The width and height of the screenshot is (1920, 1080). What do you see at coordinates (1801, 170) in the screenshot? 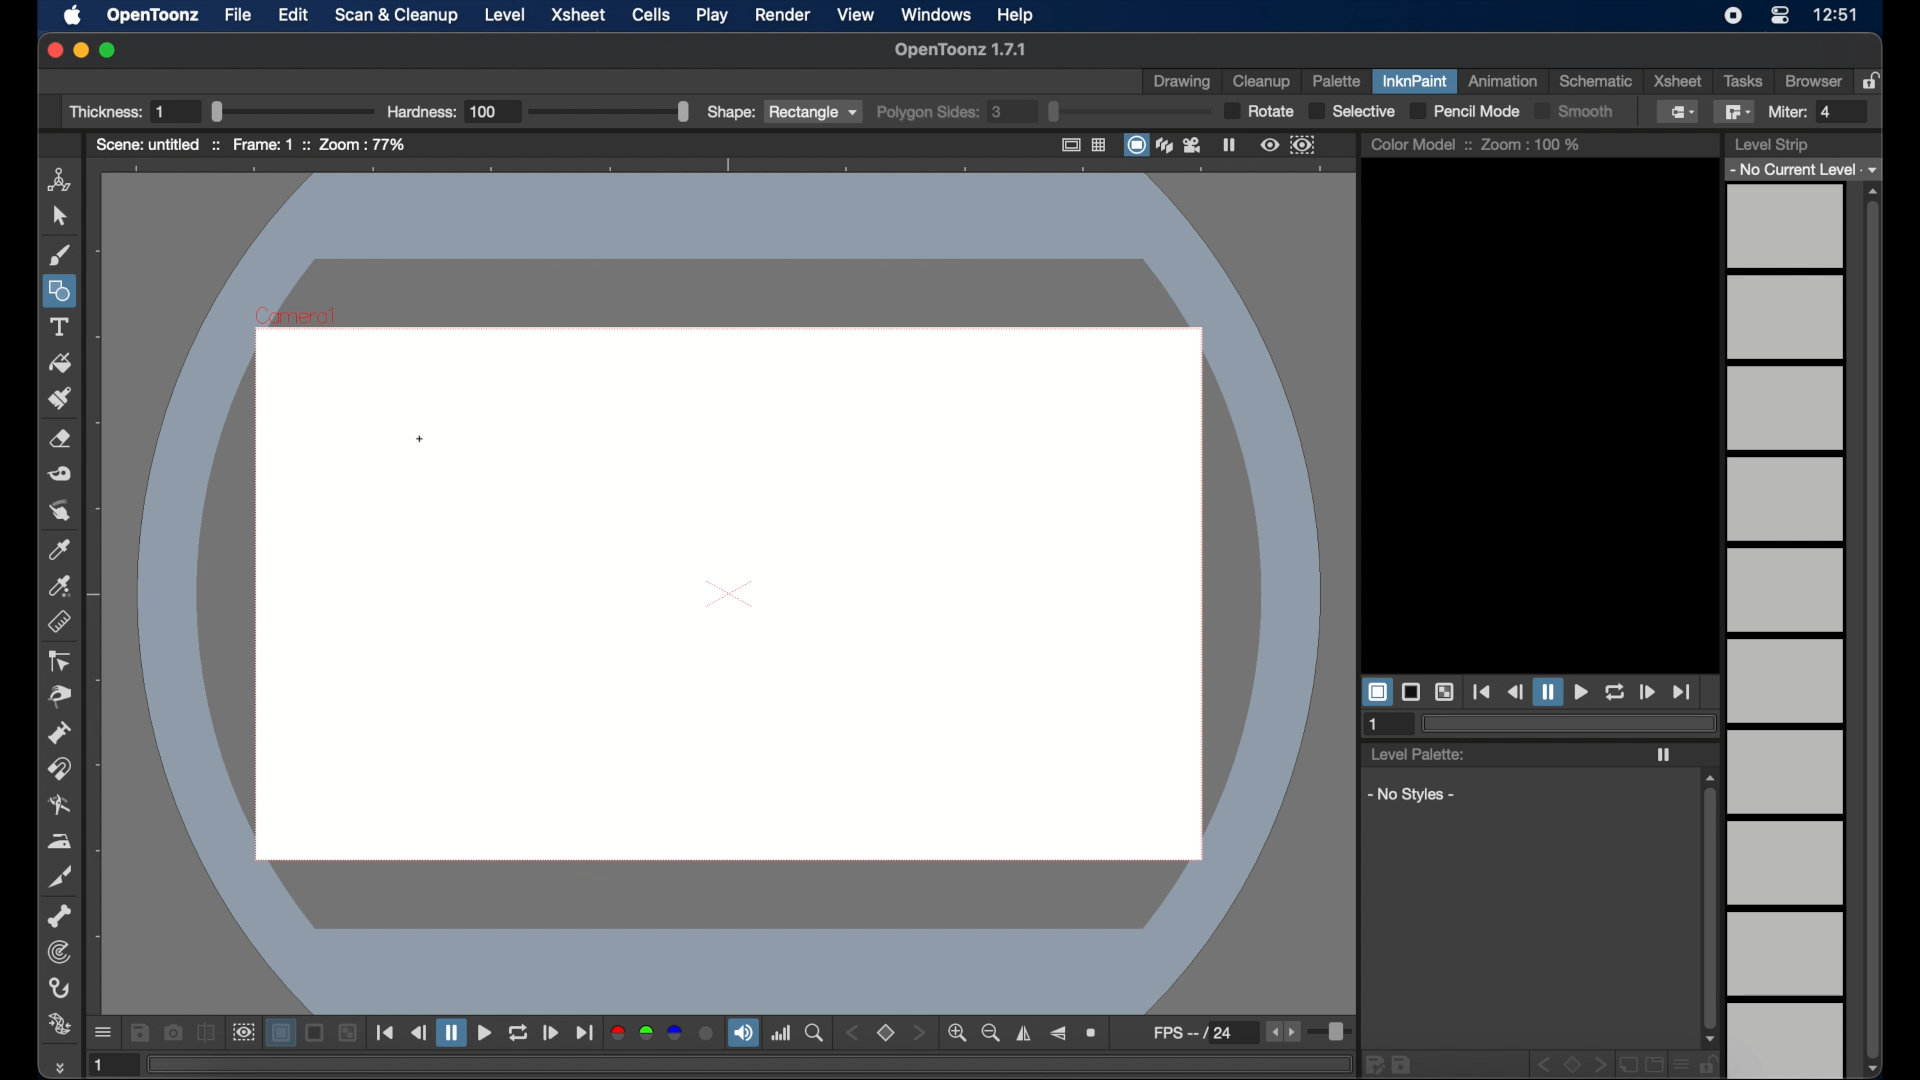
I see `no current level ` at bounding box center [1801, 170].